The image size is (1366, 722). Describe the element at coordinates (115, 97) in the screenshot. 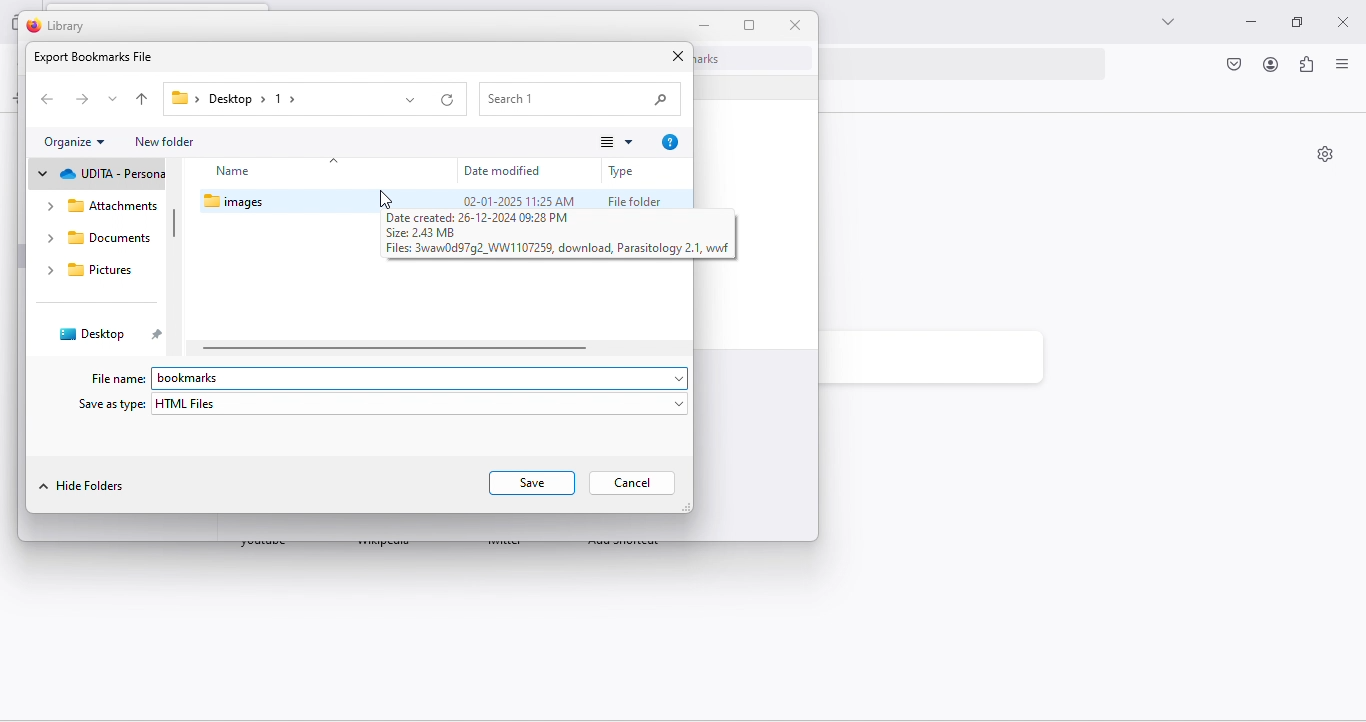

I see `dropdown` at that location.